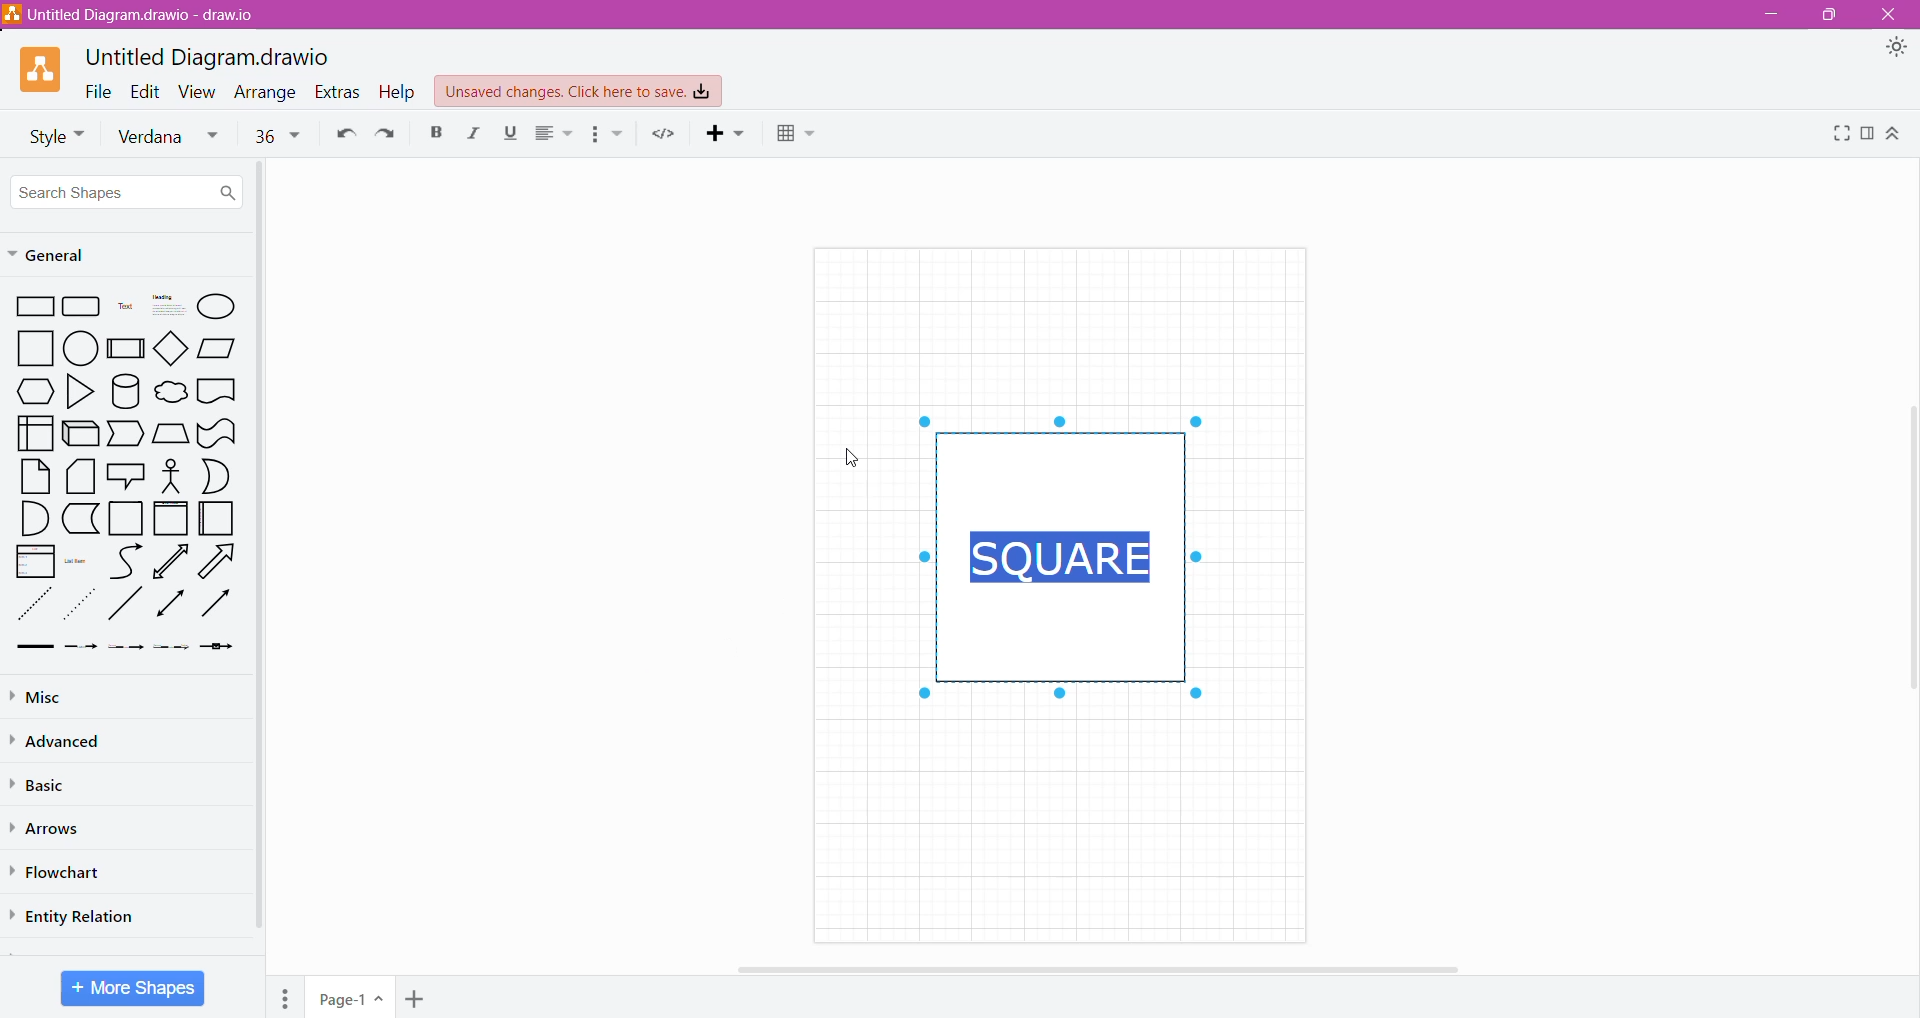  I want to click on Thick line, so click(34, 647).